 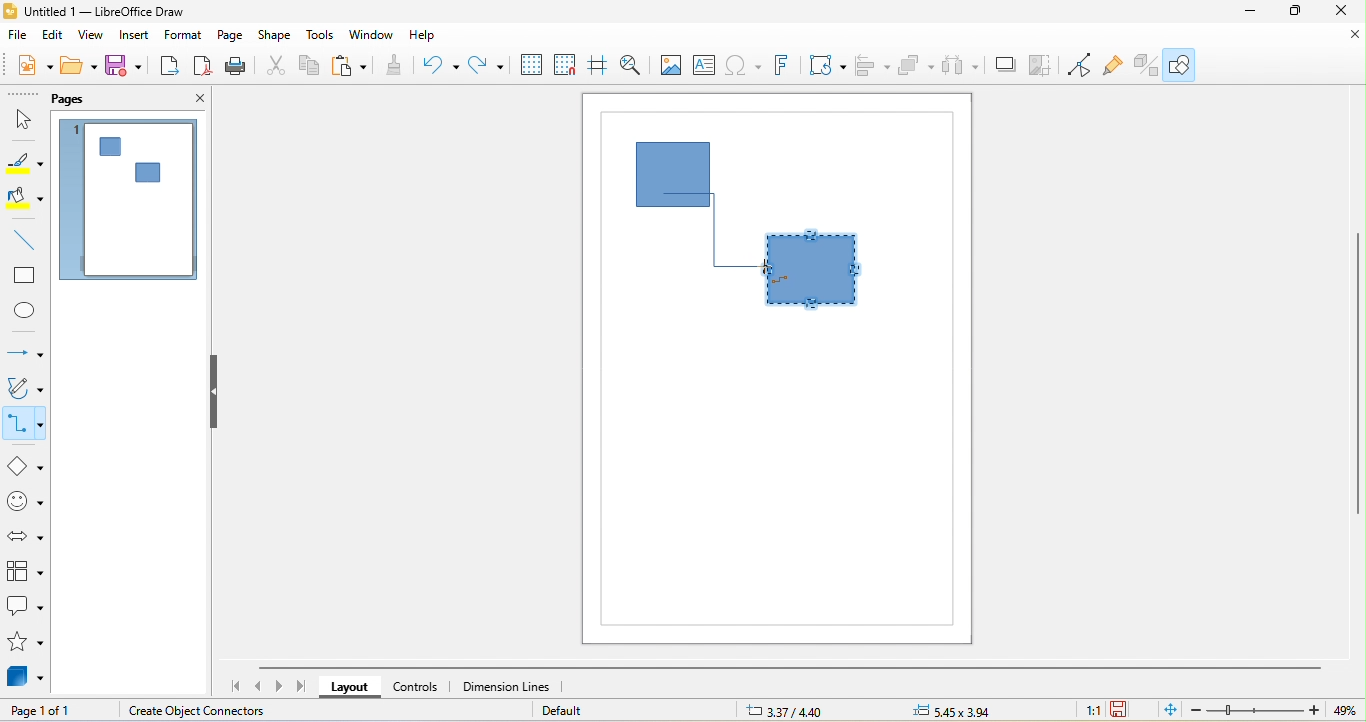 What do you see at coordinates (23, 273) in the screenshot?
I see `rectangle` at bounding box center [23, 273].